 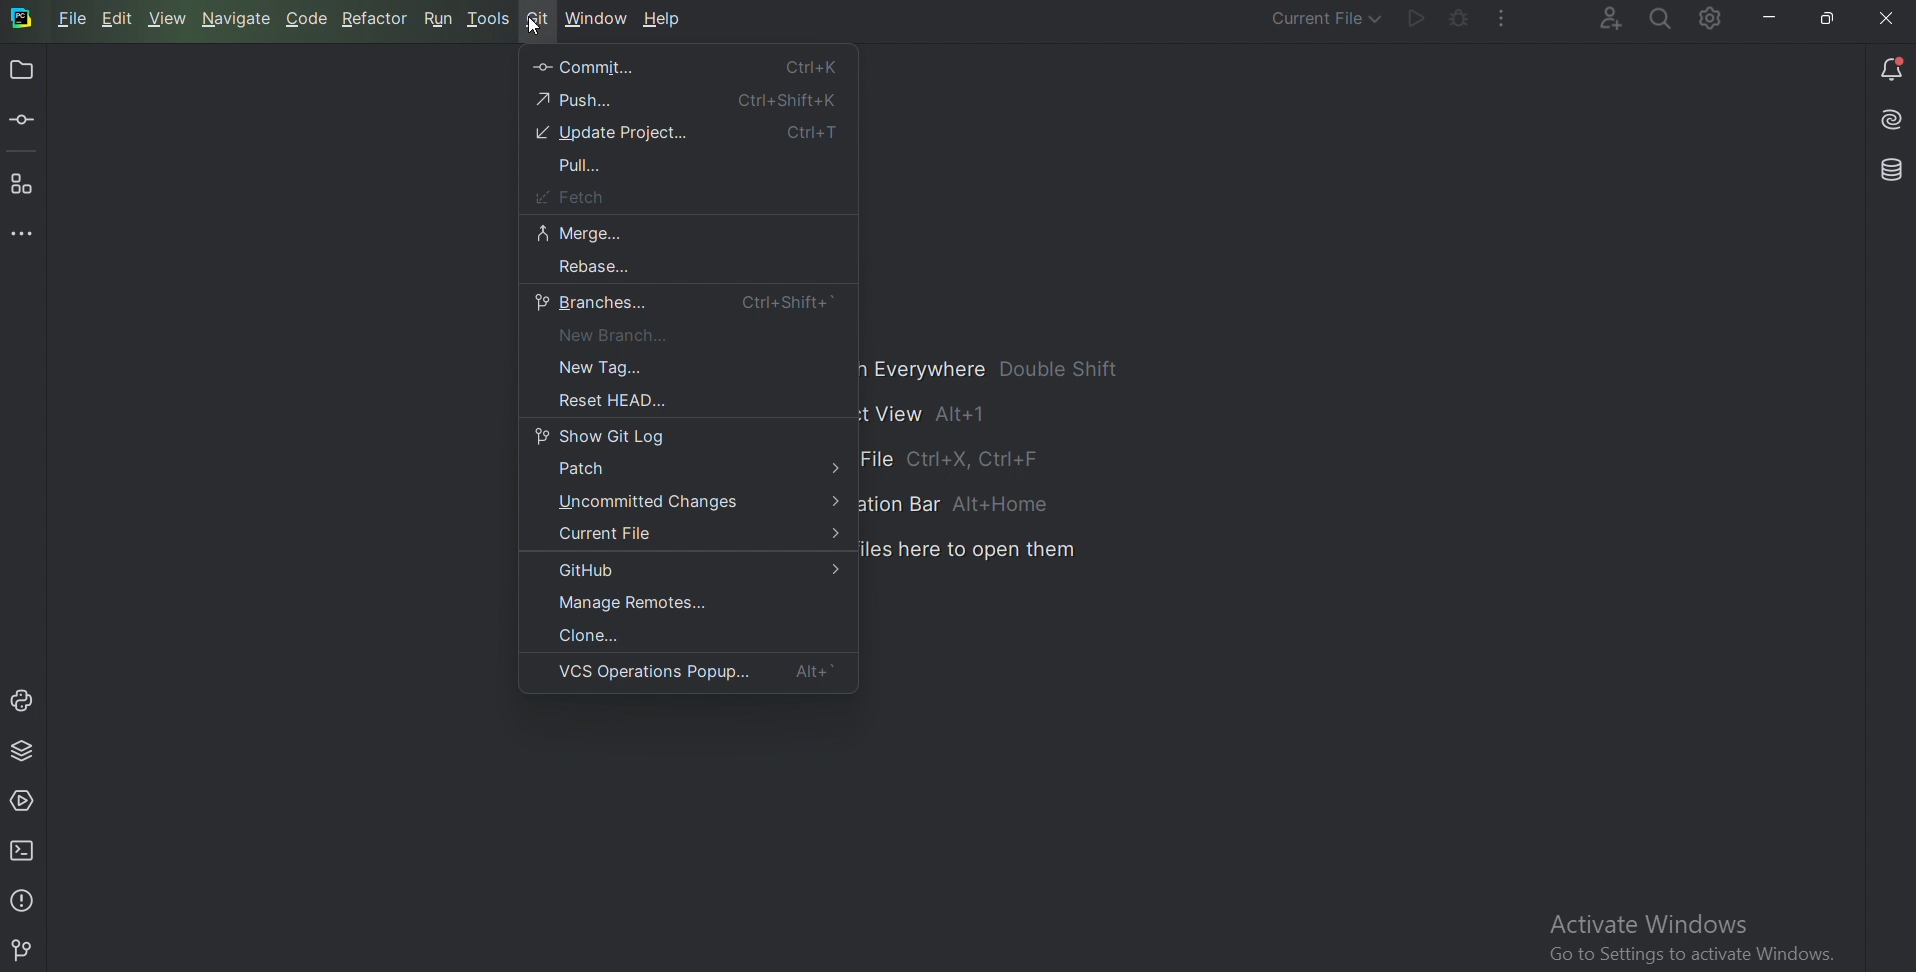 I want to click on VCS Operations Popup, so click(x=699, y=673).